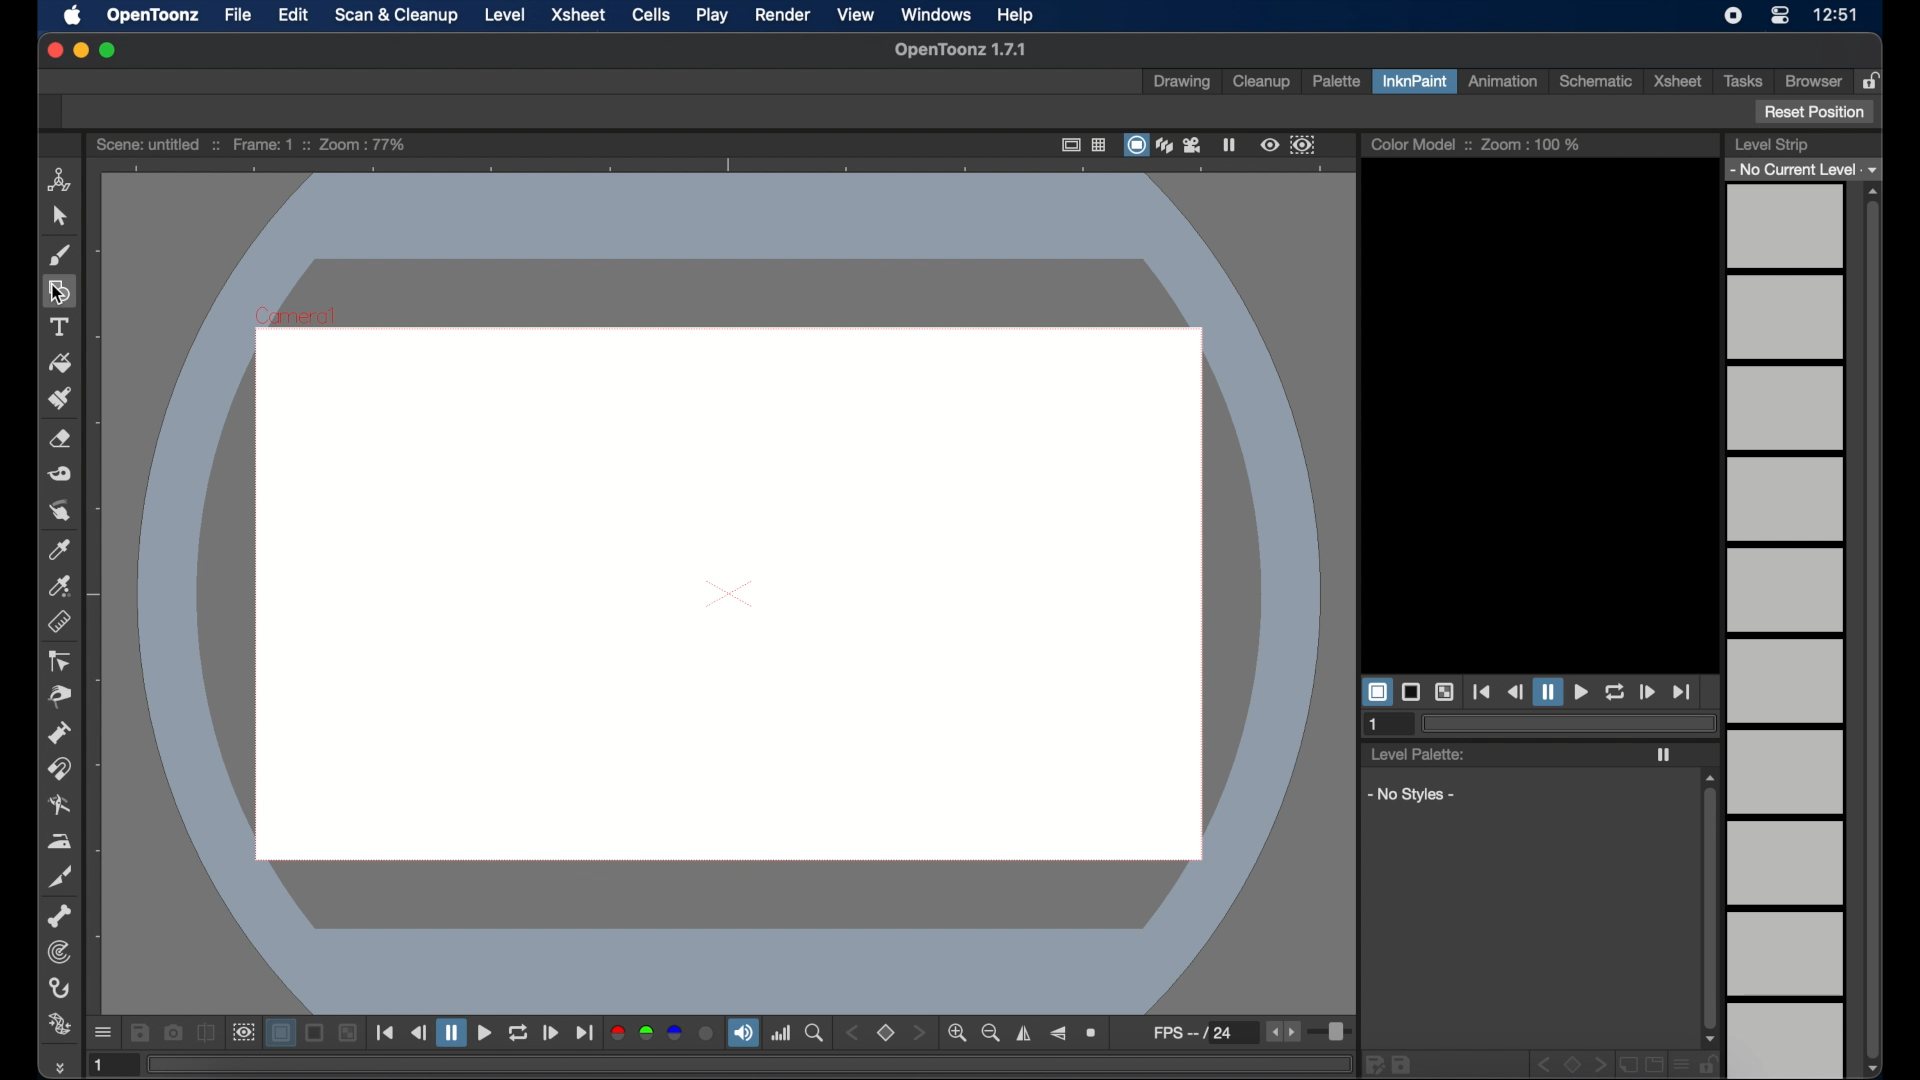  What do you see at coordinates (58, 292) in the screenshot?
I see `shapes` at bounding box center [58, 292].